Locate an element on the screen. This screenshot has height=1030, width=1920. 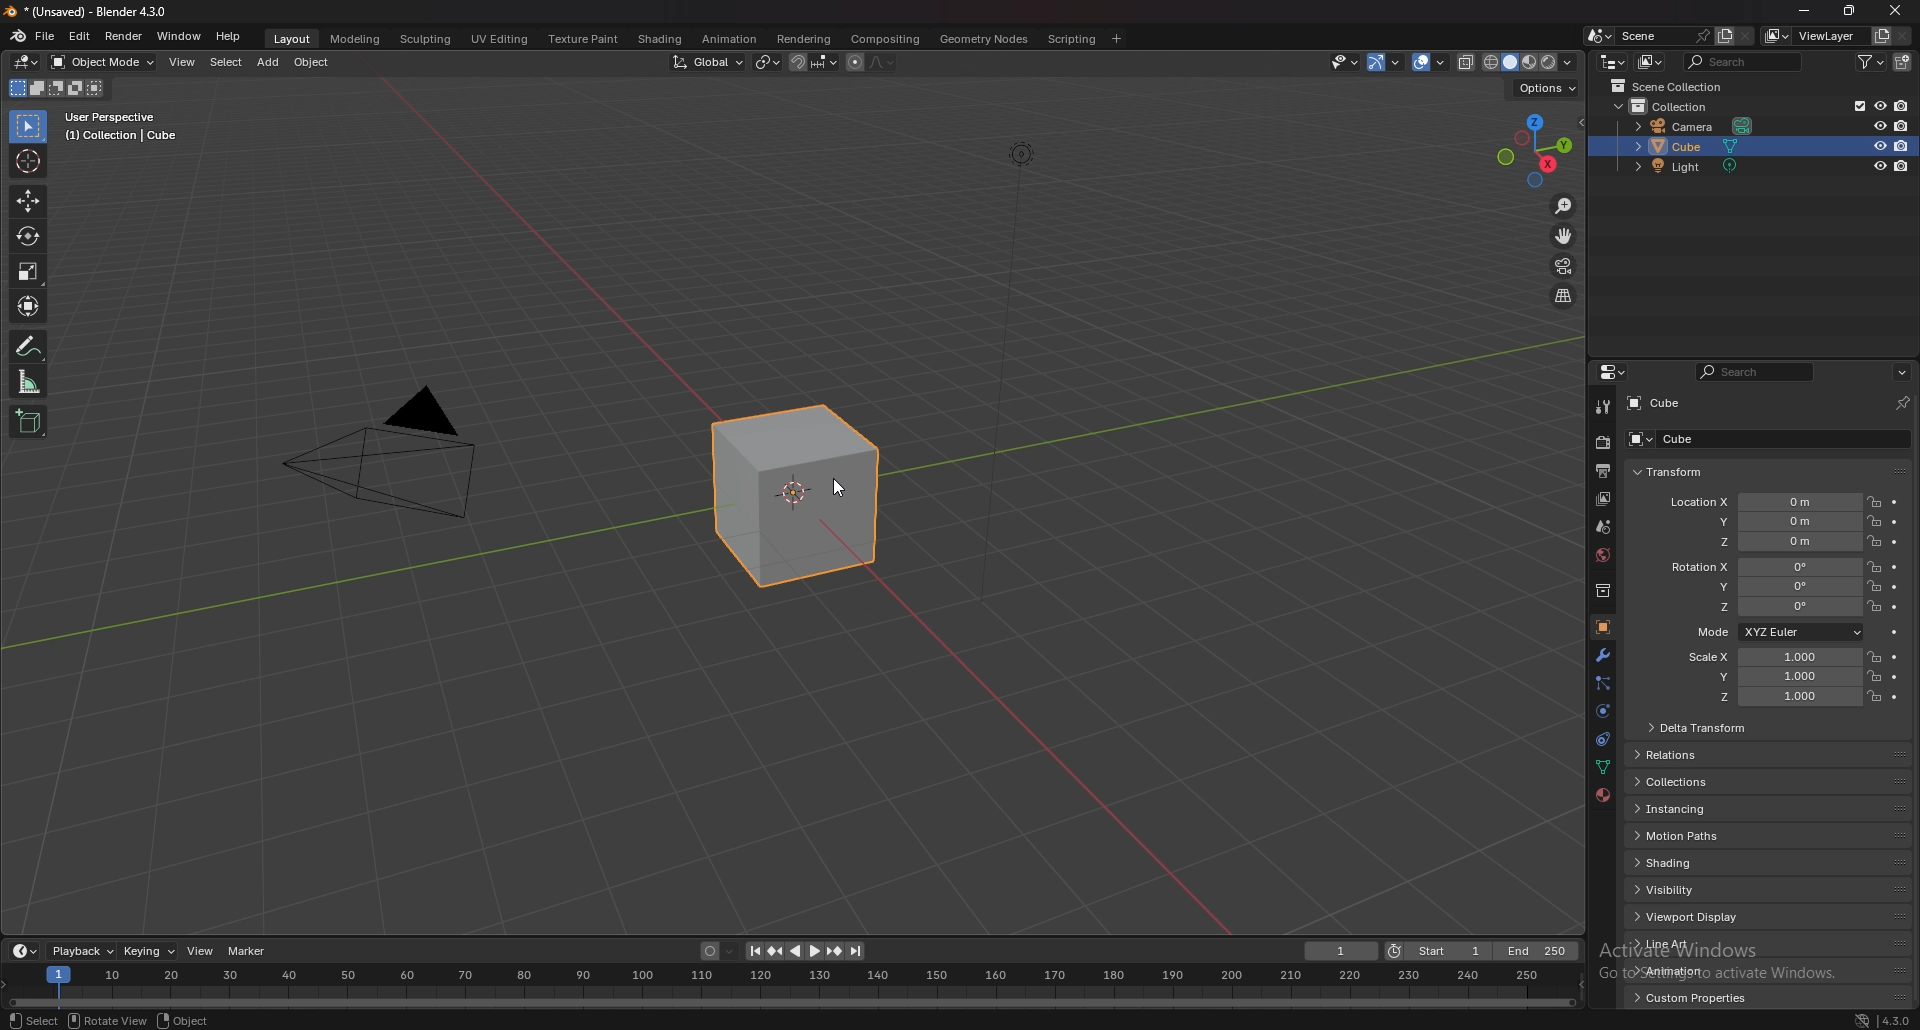
add view layer is located at coordinates (1881, 36).